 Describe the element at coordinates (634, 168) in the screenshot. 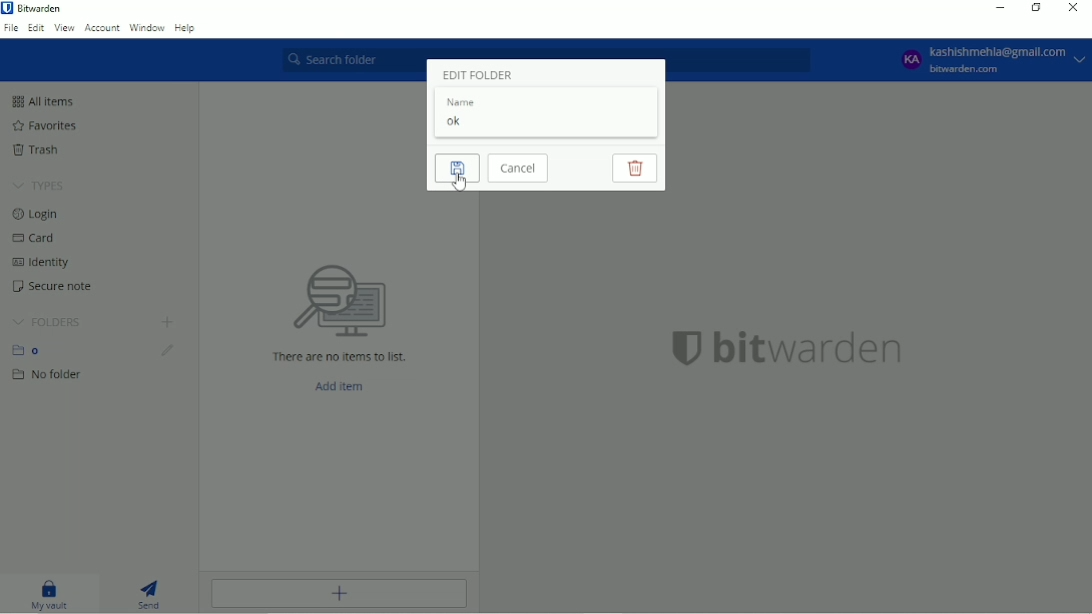

I see `Delete` at that location.